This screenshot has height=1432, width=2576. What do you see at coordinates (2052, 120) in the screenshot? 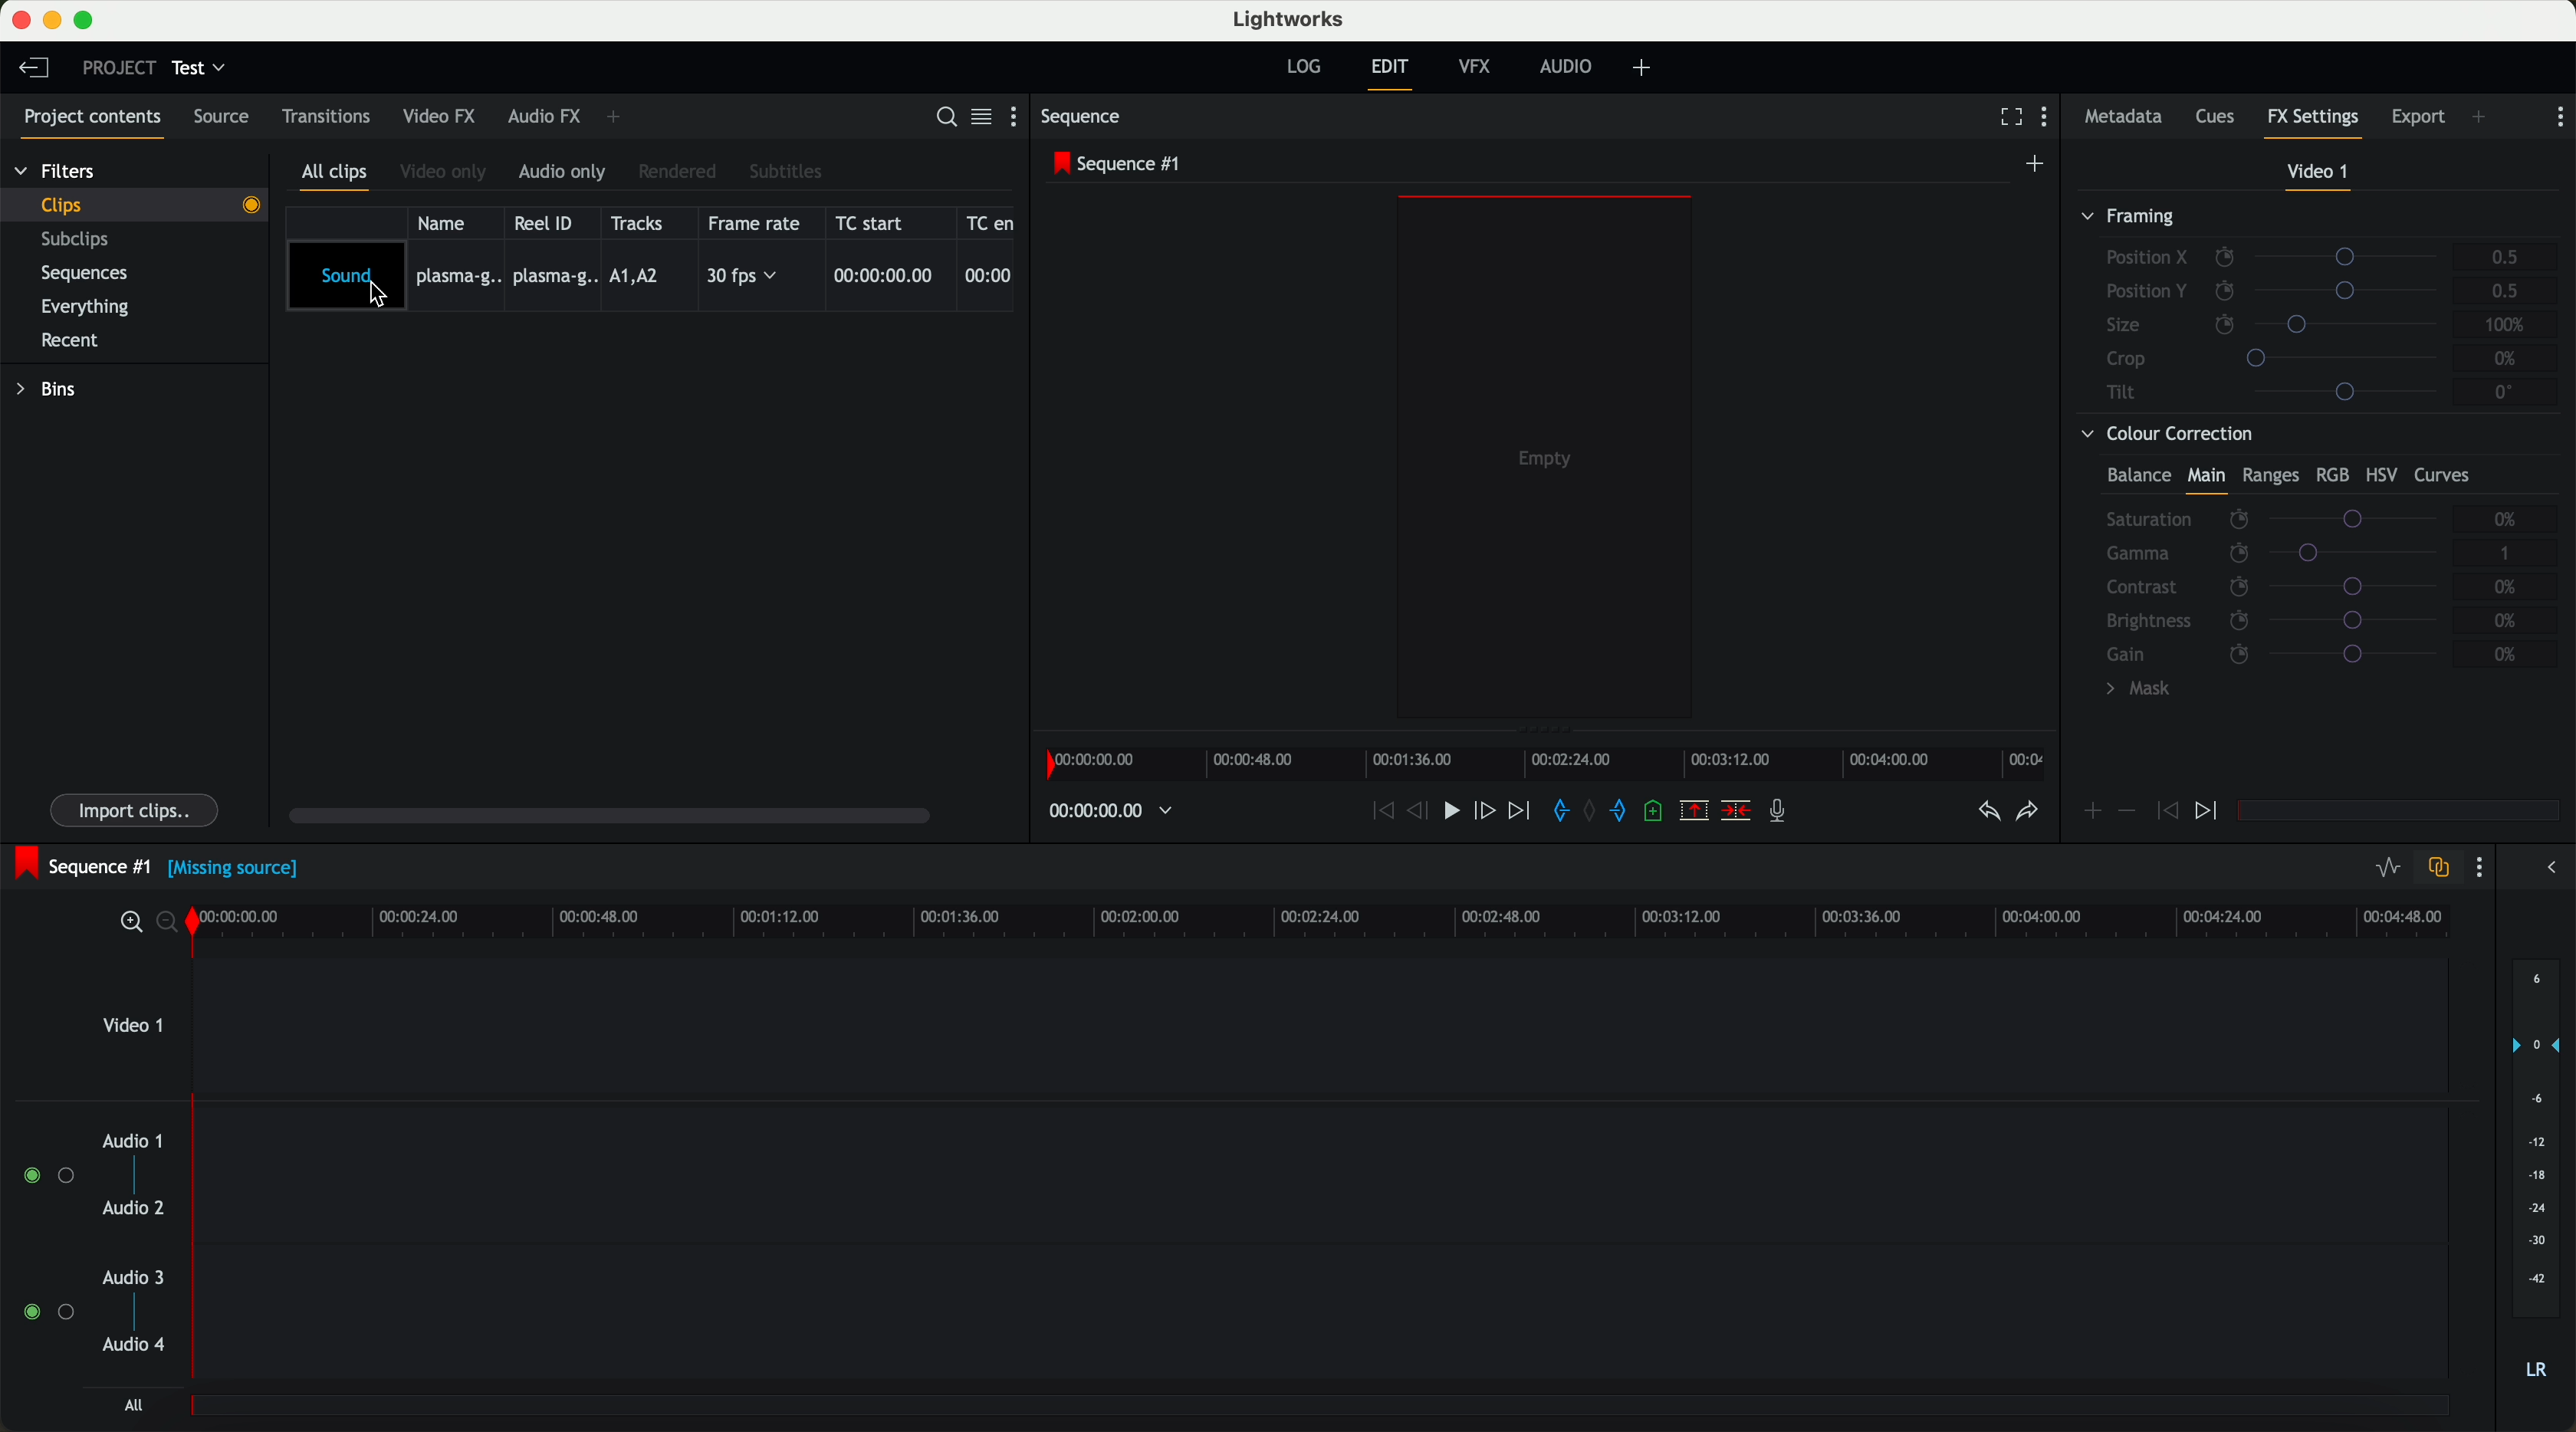
I see `show settings menu` at bounding box center [2052, 120].